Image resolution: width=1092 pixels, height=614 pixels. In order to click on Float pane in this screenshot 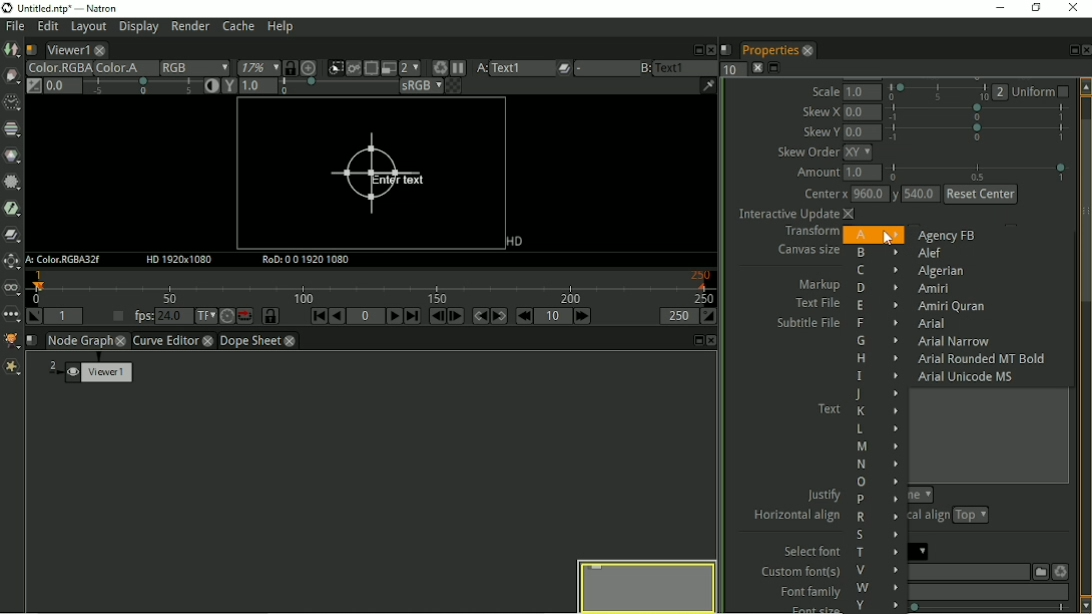, I will do `click(1070, 50)`.